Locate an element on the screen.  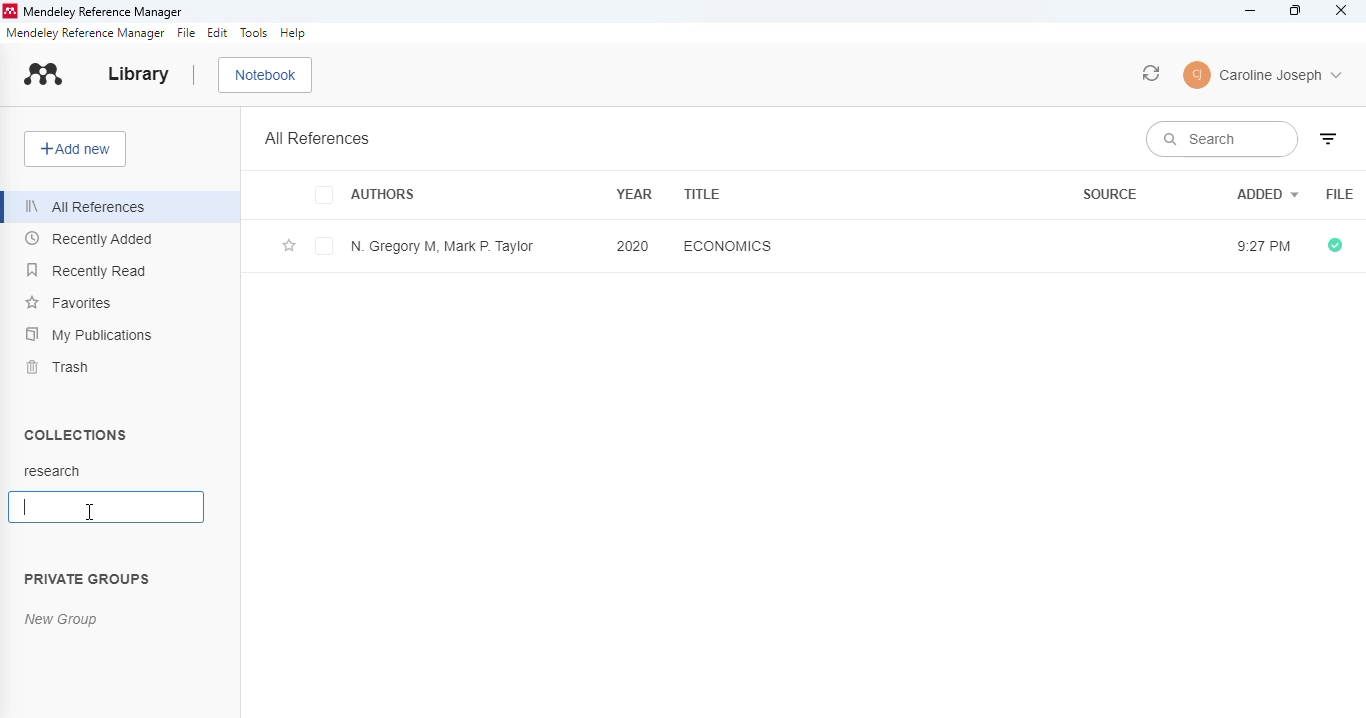
collections is located at coordinates (77, 434).